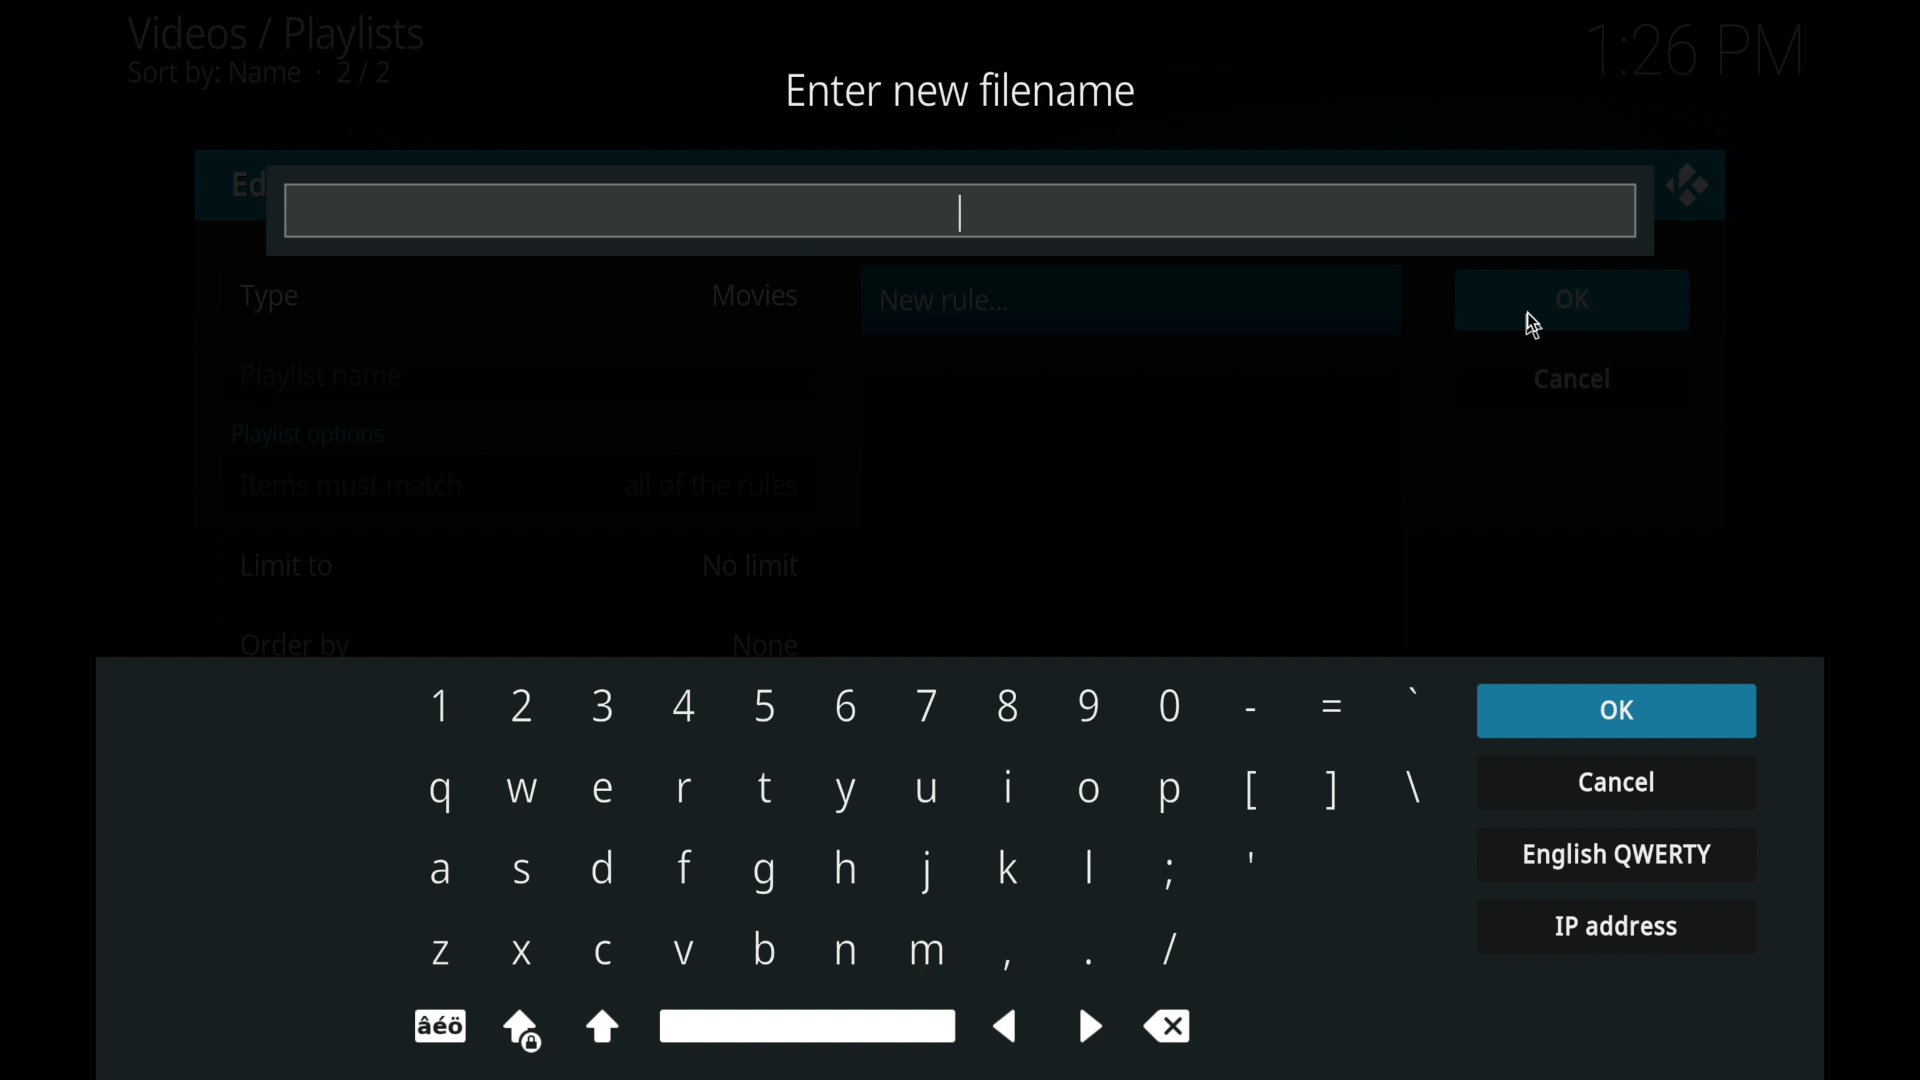  I want to click on ok, so click(1616, 711).